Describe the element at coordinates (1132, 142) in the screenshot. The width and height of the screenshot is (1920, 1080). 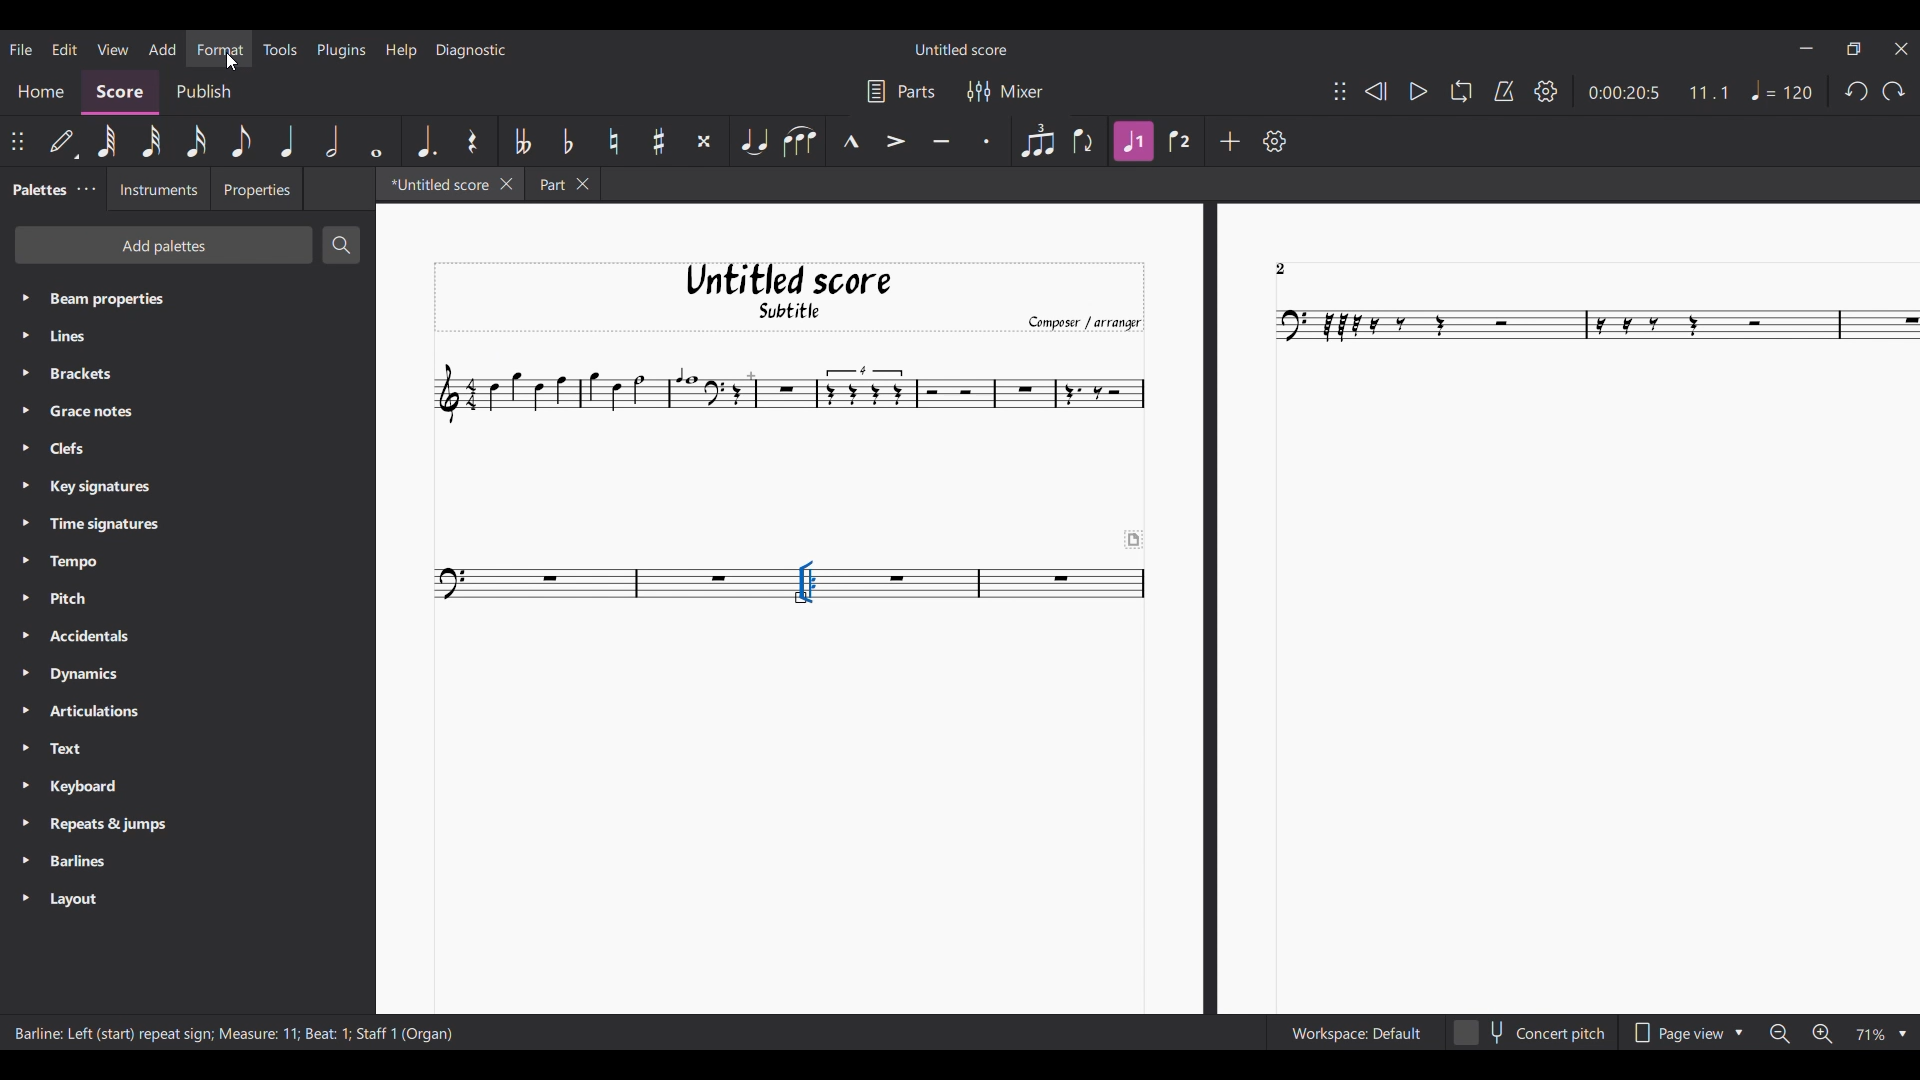
I see `Highlighted due to current selection` at that location.